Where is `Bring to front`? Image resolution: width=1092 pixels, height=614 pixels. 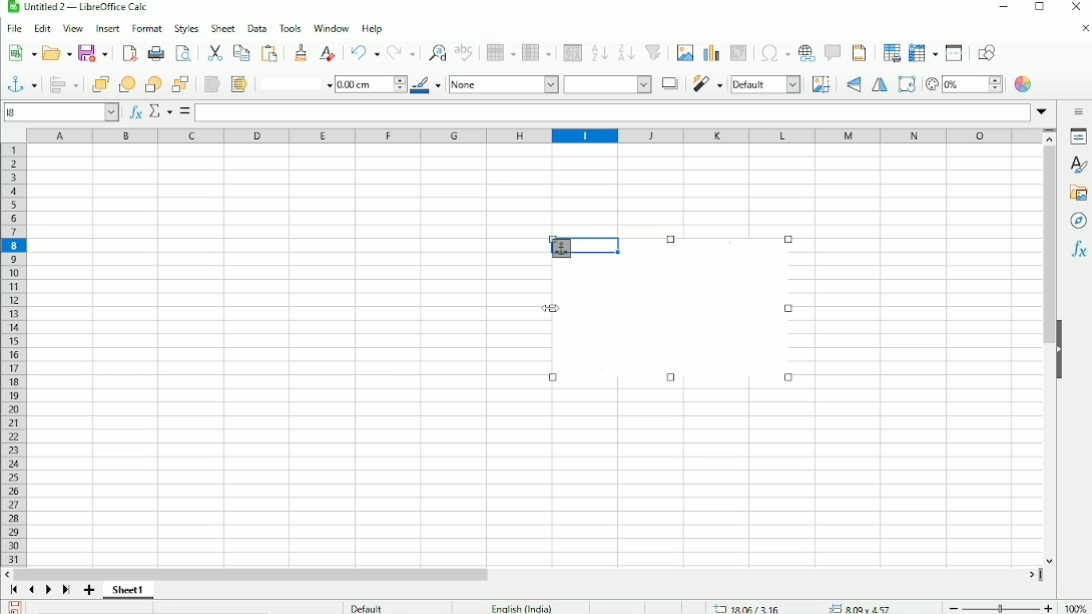 Bring to front is located at coordinates (99, 84).